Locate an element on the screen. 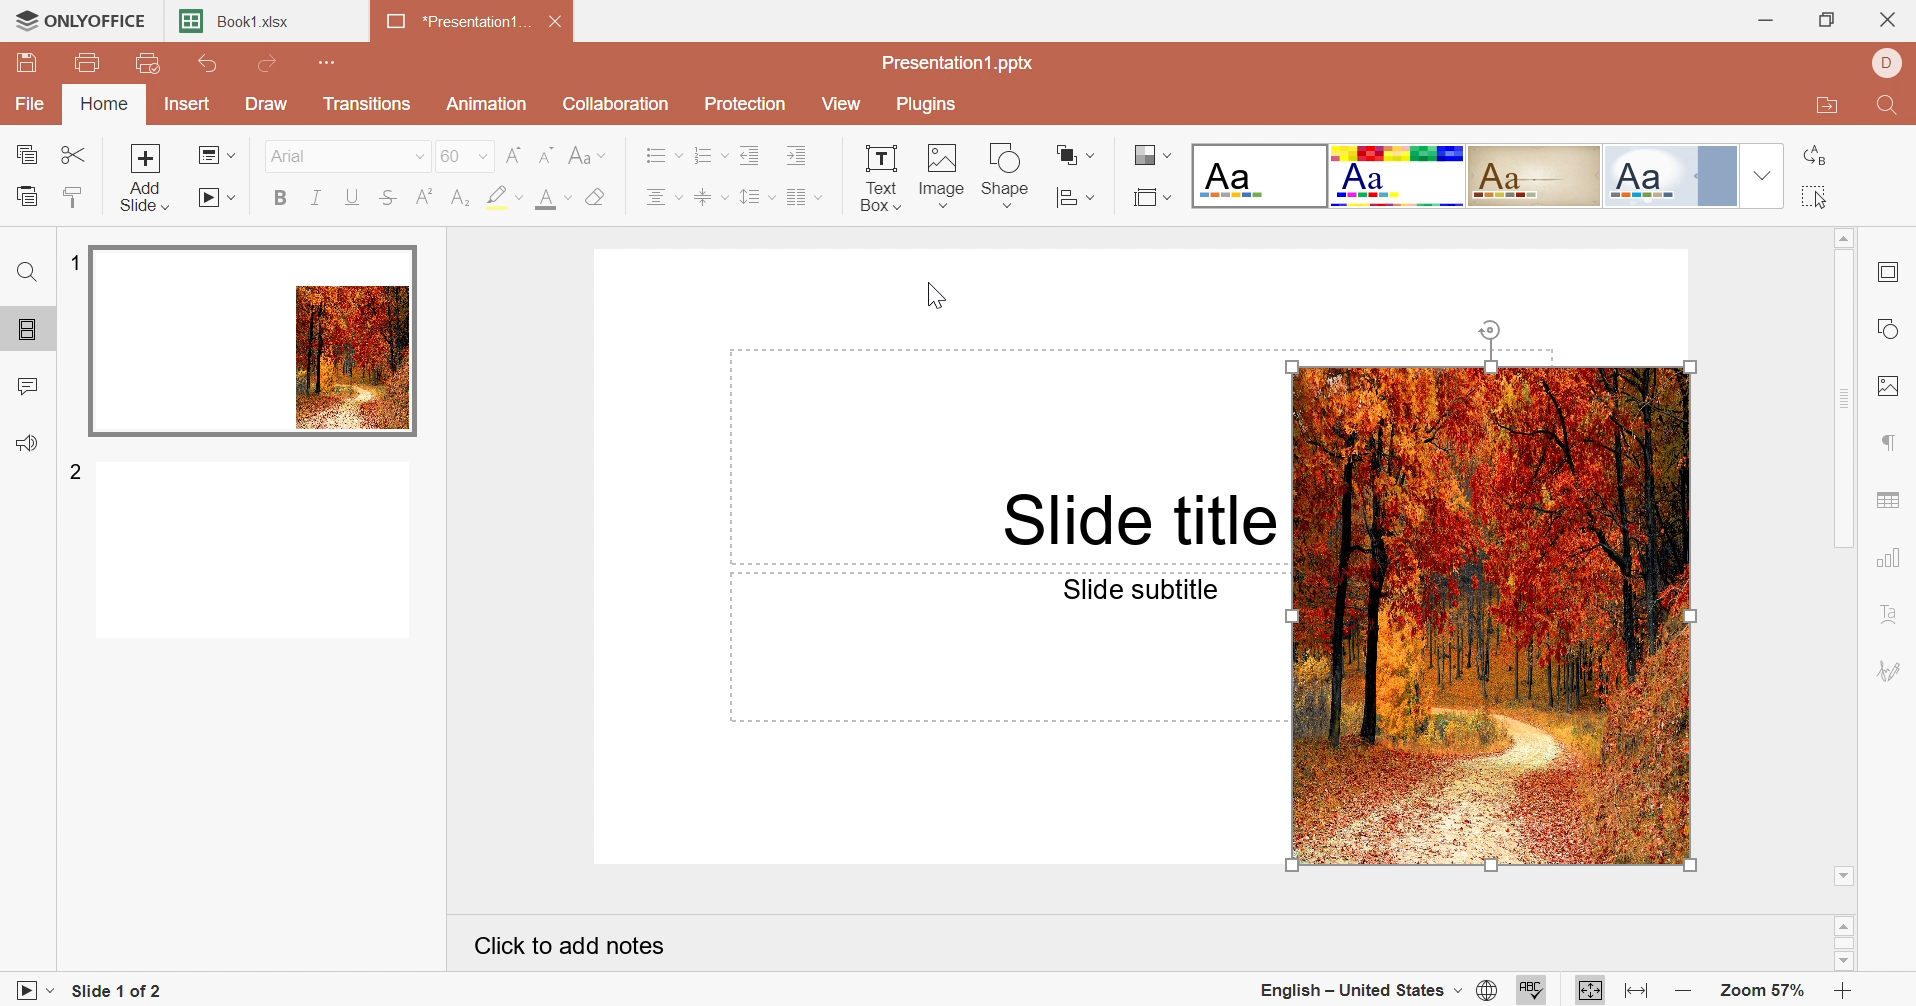 This screenshot has width=1916, height=1006. Slide settings is located at coordinates (1887, 271).